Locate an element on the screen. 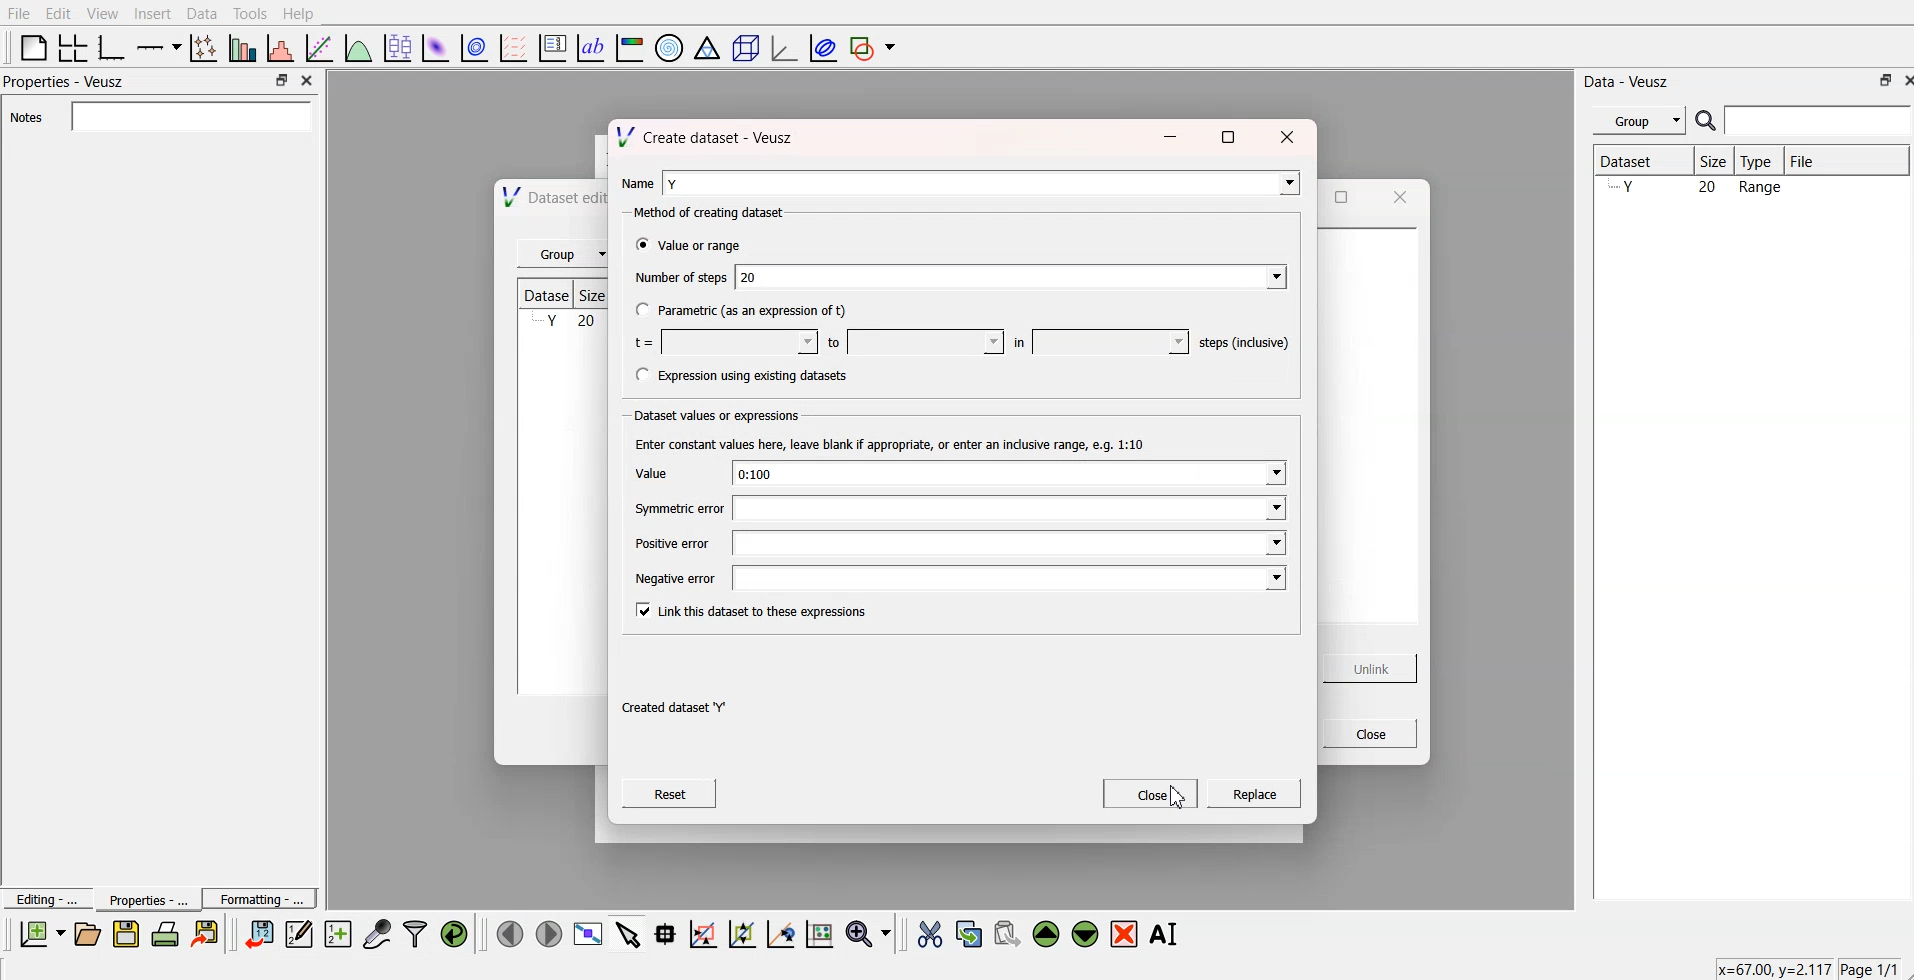  Type is located at coordinates (1761, 161).